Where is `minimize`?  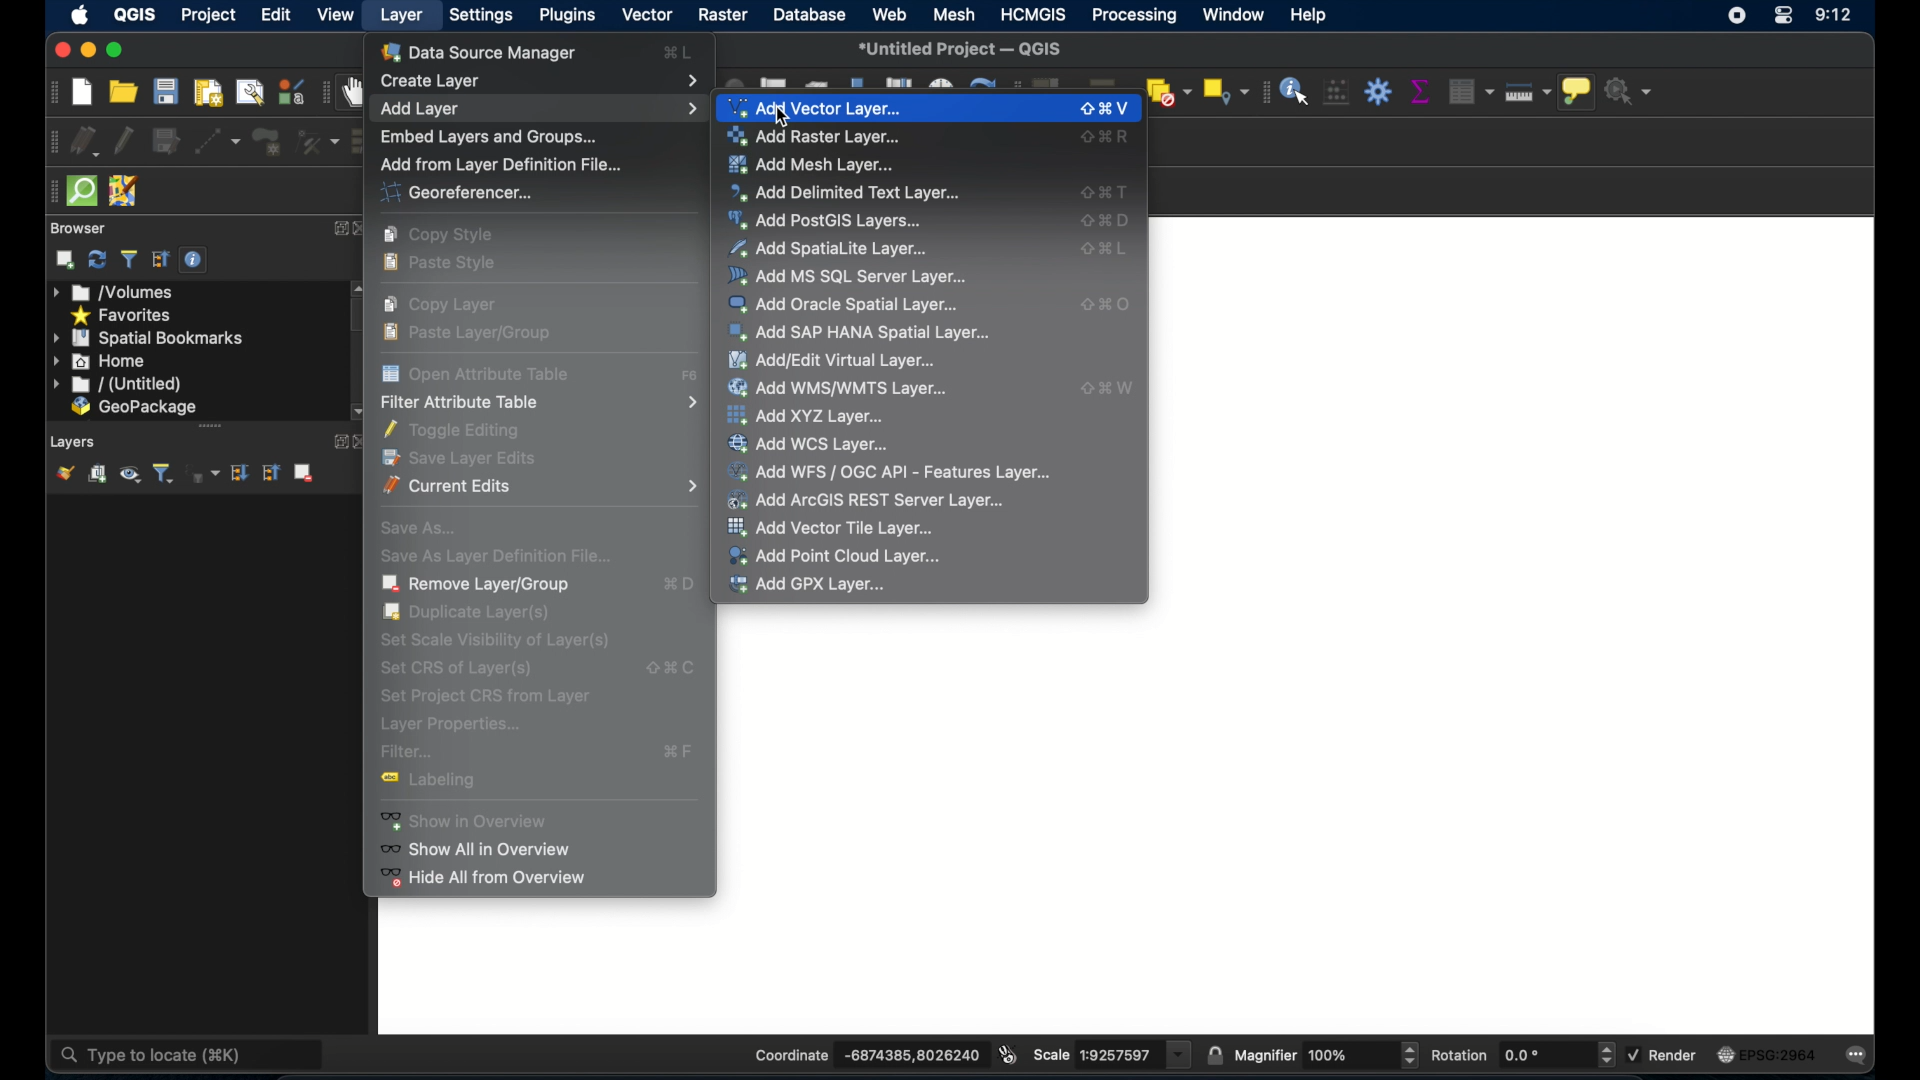 minimize is located at coordinates (88, 51).